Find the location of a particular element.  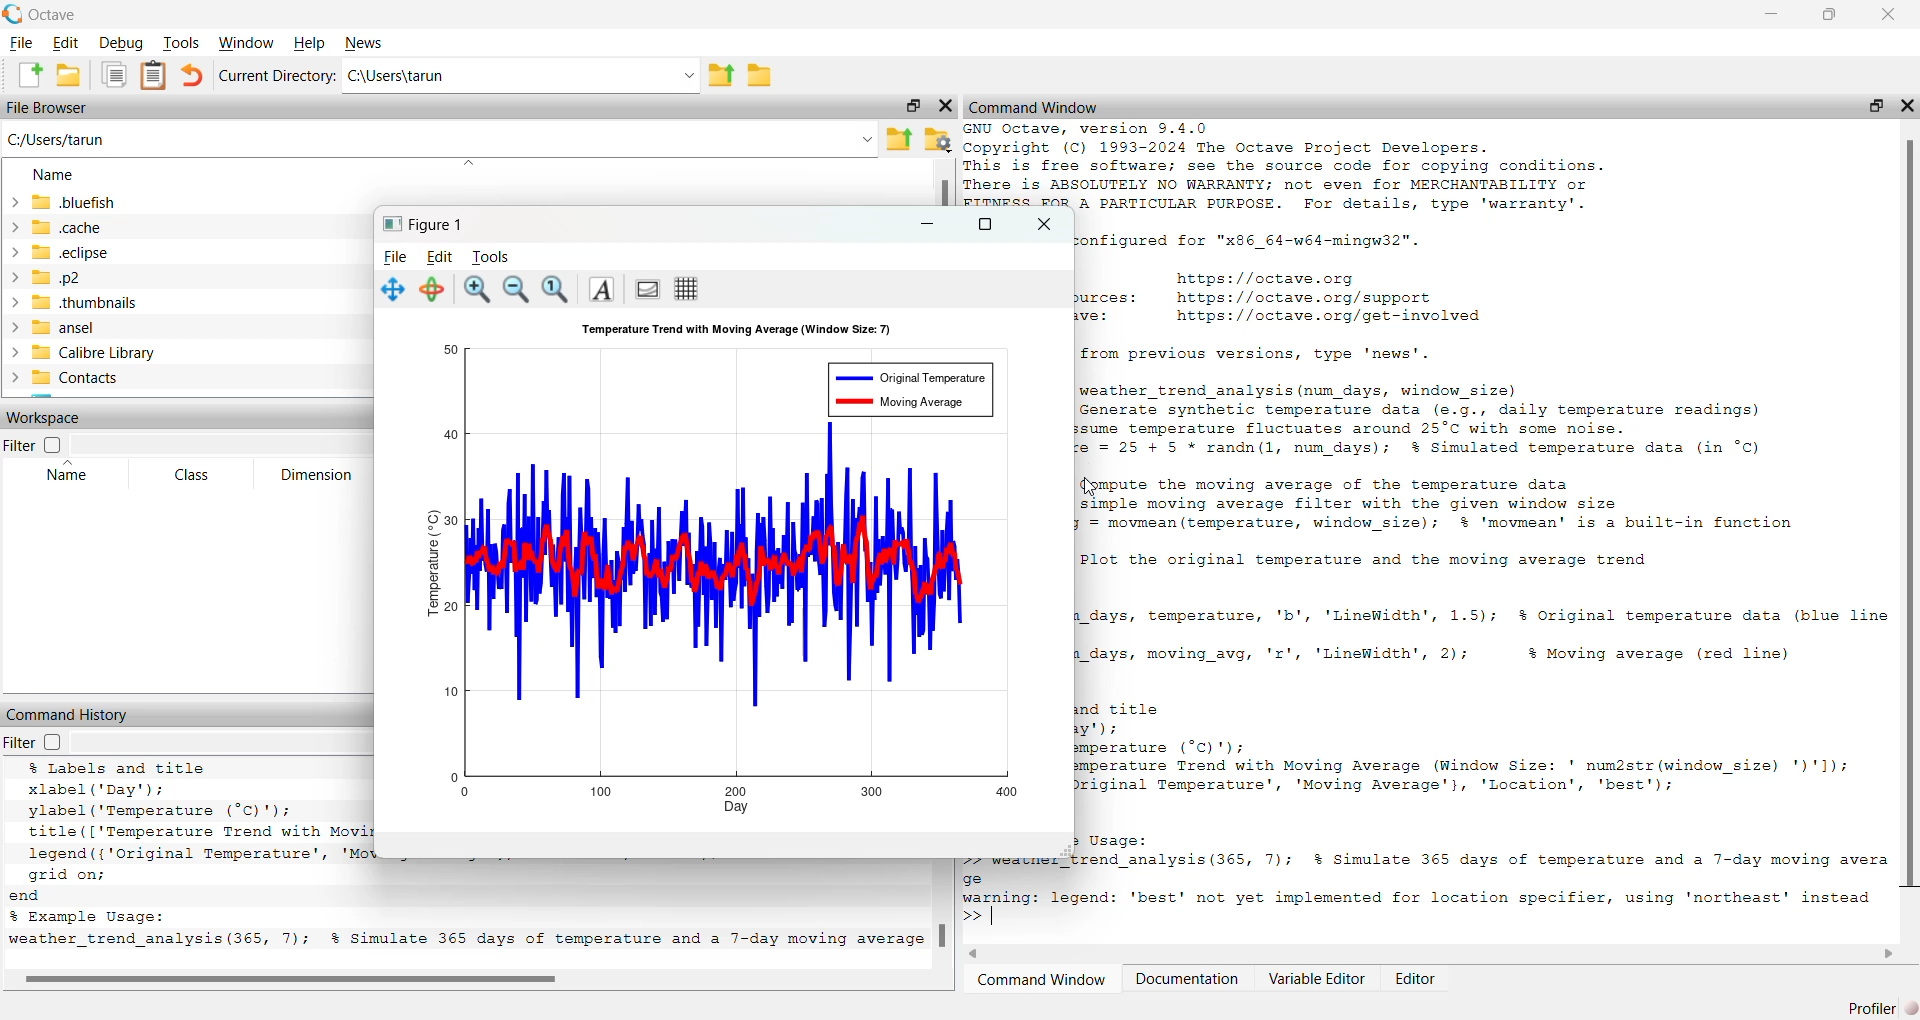

back is located at coordinates (192, 79).